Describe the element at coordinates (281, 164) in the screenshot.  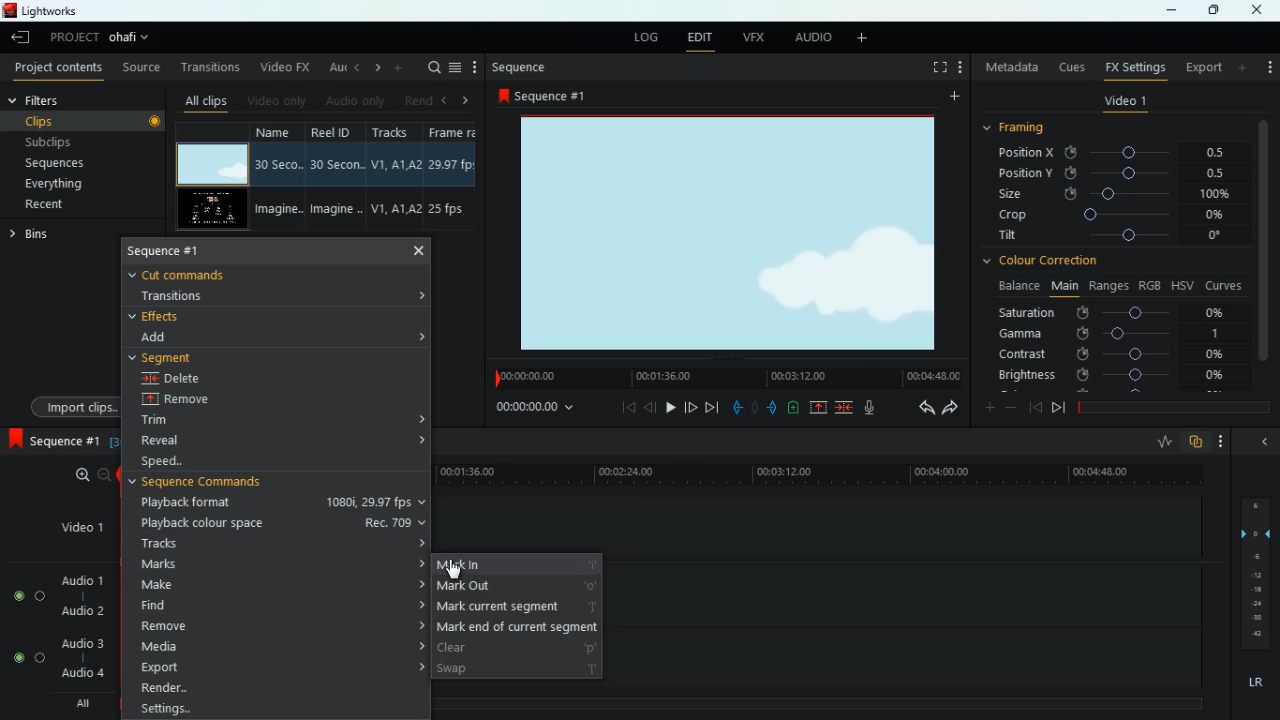
I see `30 Seco..` at that location.